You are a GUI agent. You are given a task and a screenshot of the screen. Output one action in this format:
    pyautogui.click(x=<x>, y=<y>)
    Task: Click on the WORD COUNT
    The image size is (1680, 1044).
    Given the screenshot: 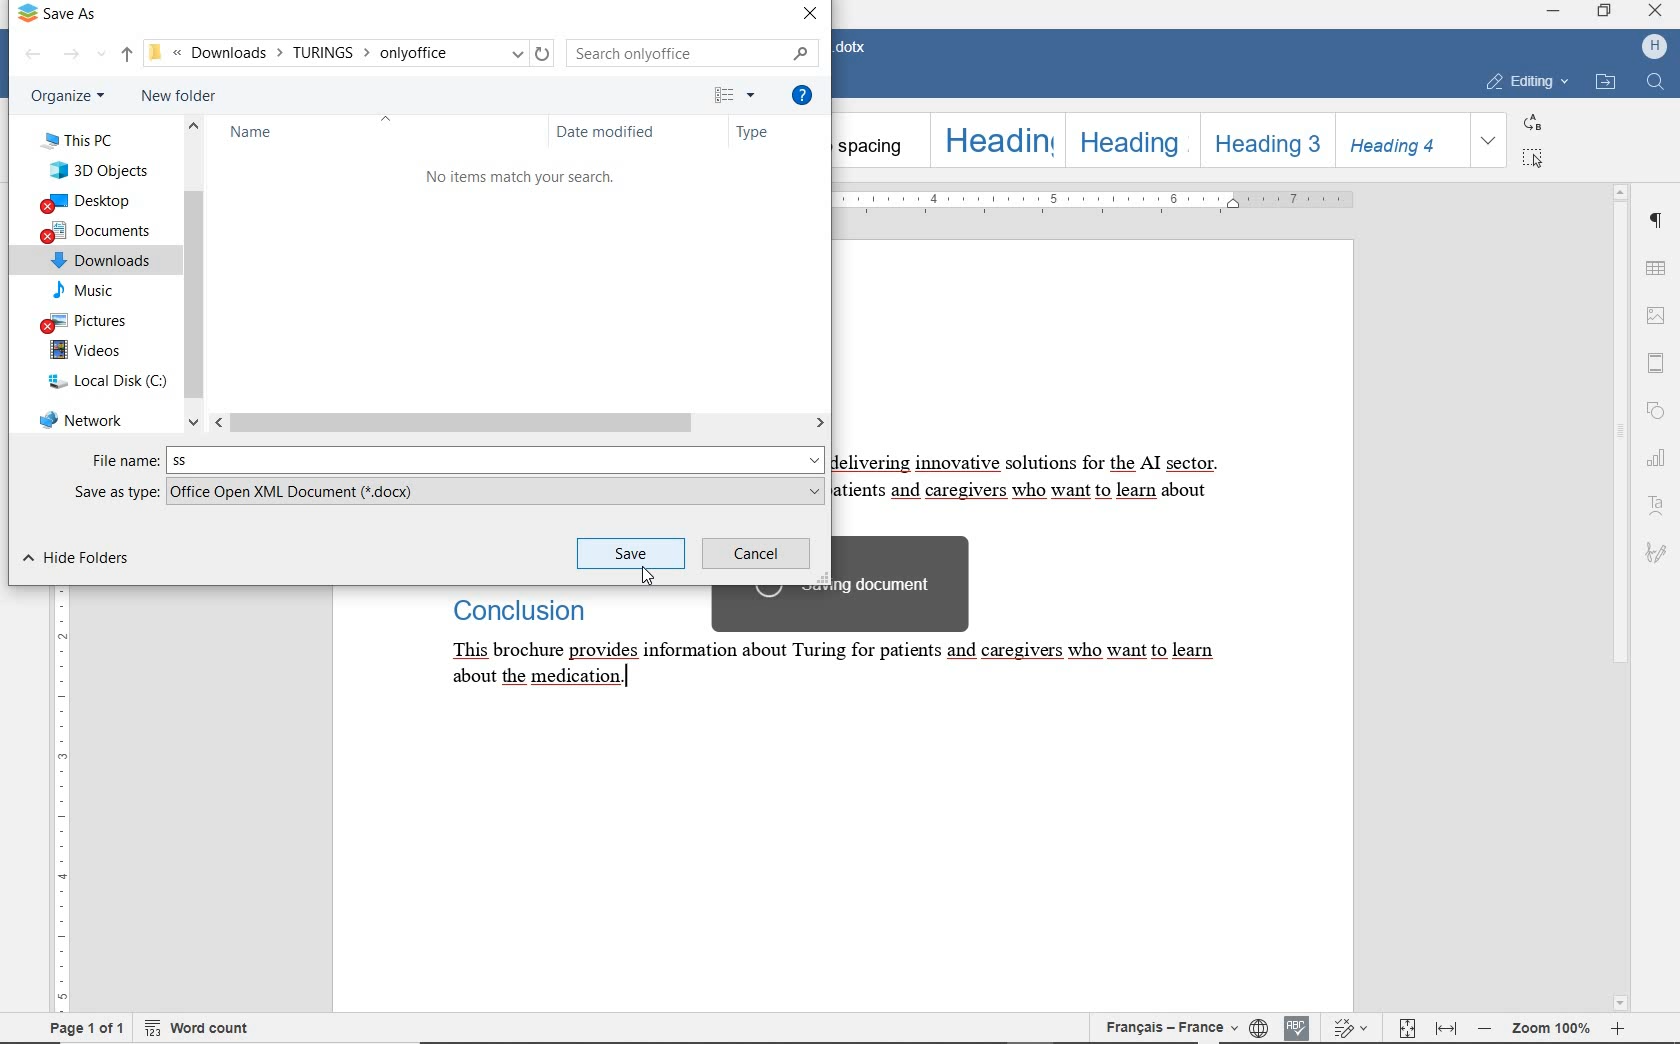 What is the action you would take?
    pyautogui.click(x=206, y=1026)
    